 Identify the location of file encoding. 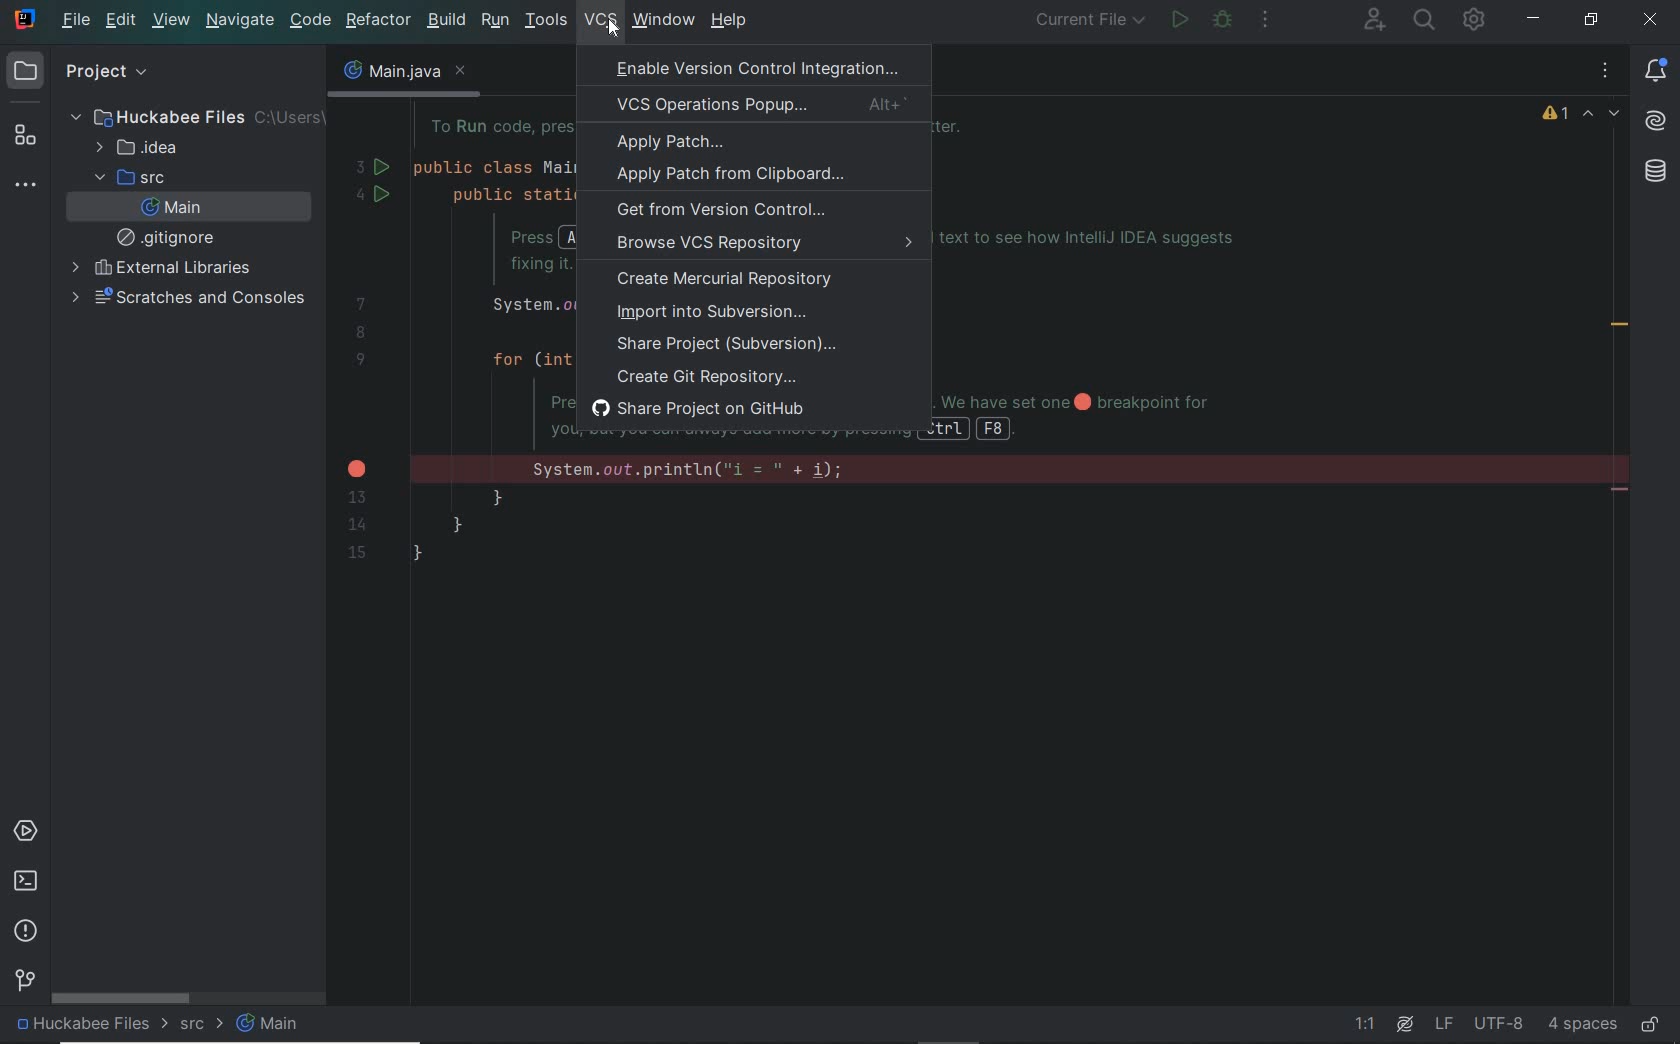
(1498, 1023).